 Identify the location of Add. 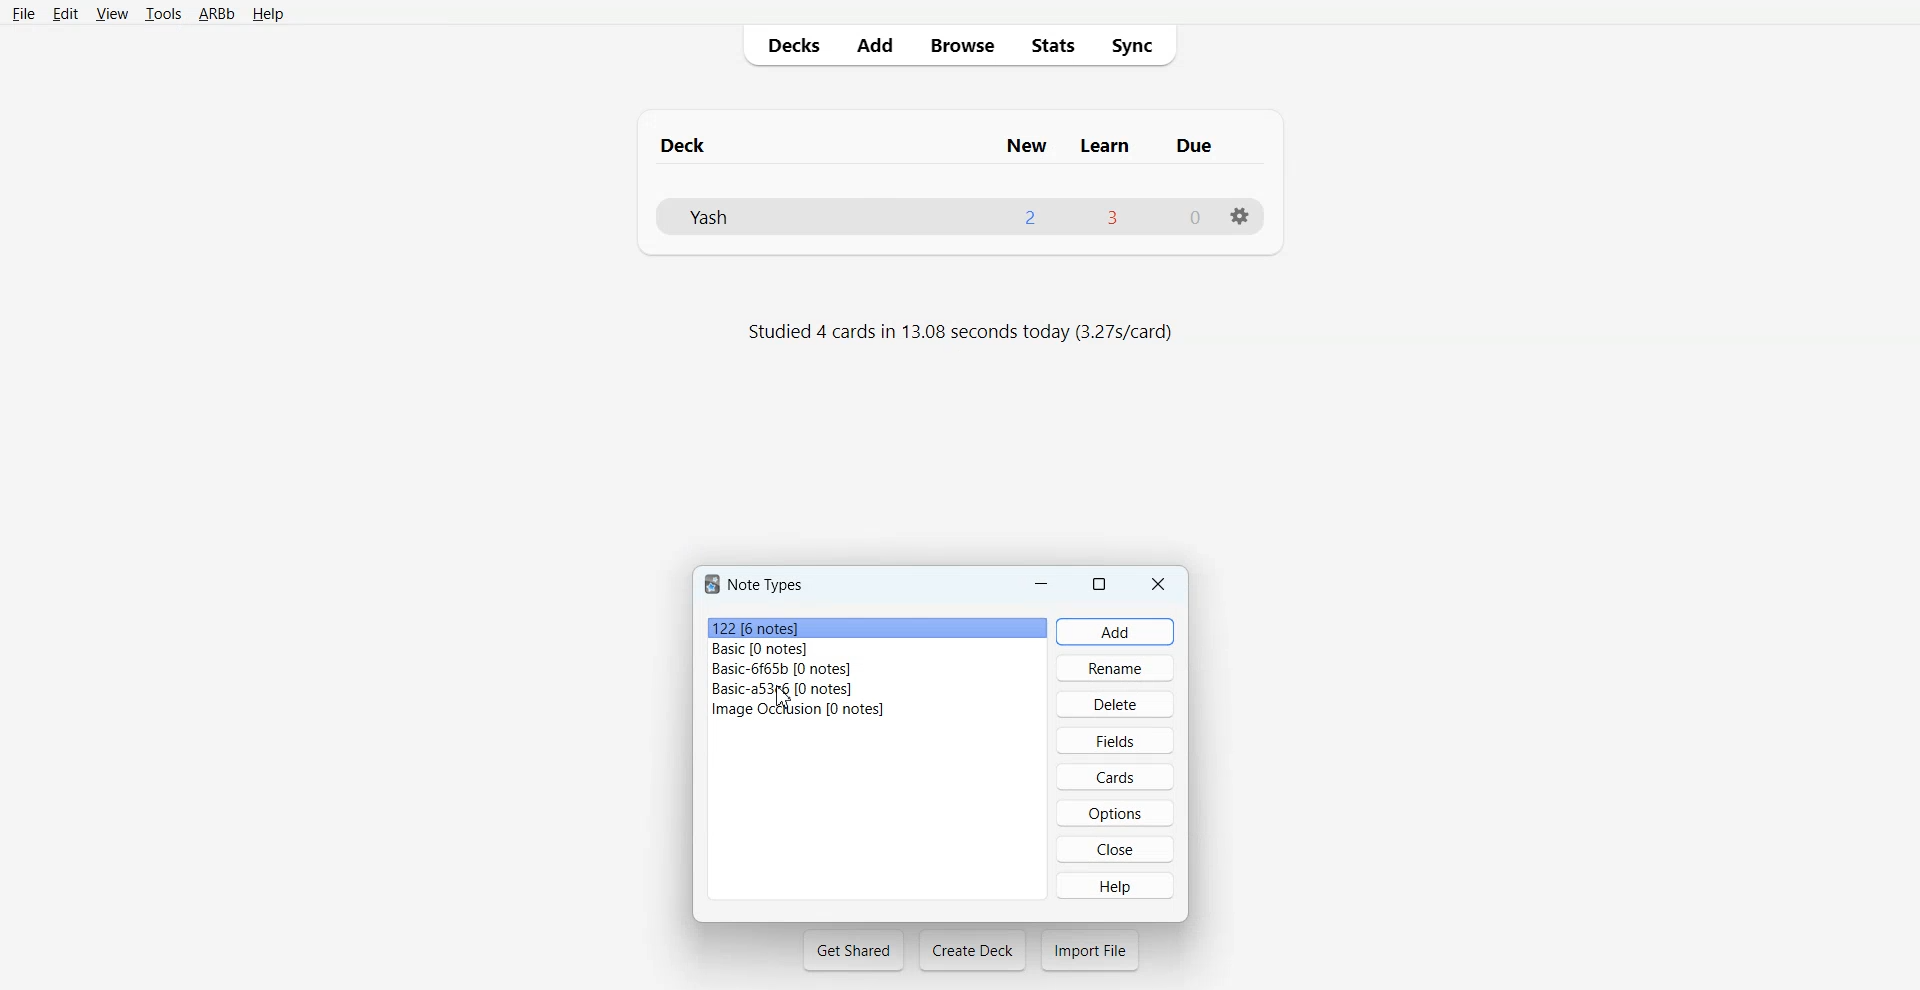
(1116, 632).